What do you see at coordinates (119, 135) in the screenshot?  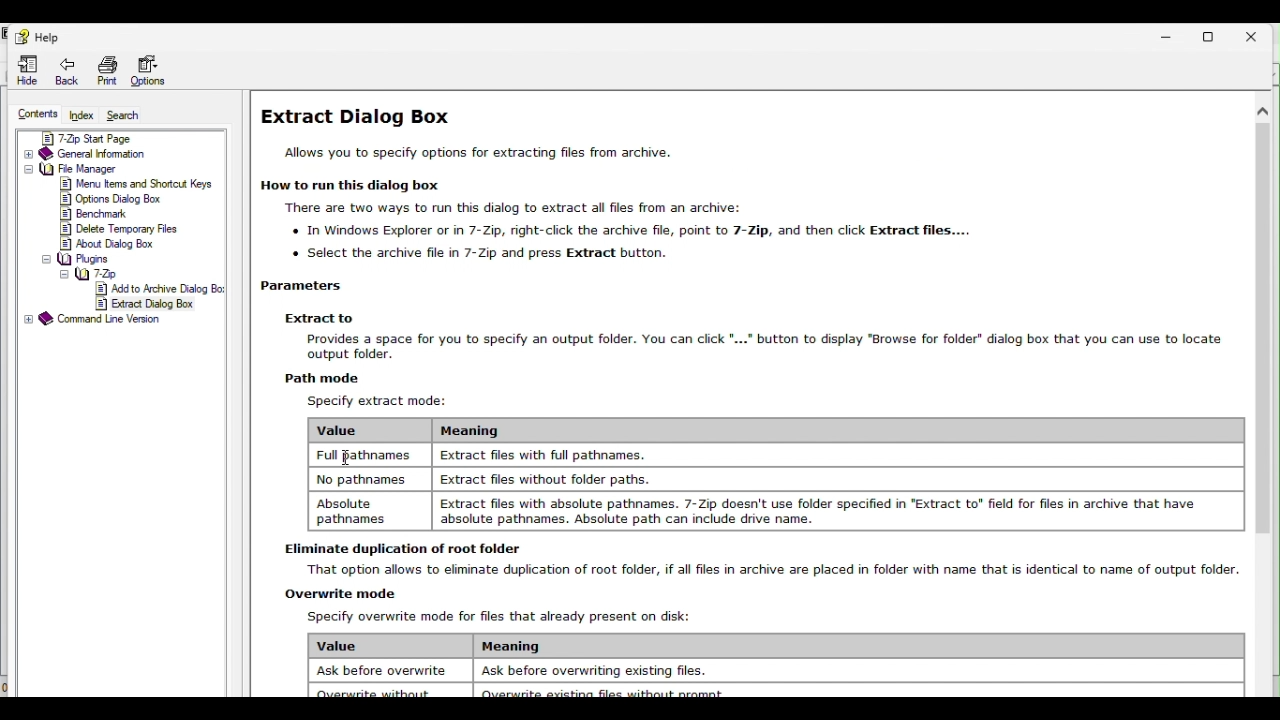 I see `7 zip start page` at bounding box center [119, 135].